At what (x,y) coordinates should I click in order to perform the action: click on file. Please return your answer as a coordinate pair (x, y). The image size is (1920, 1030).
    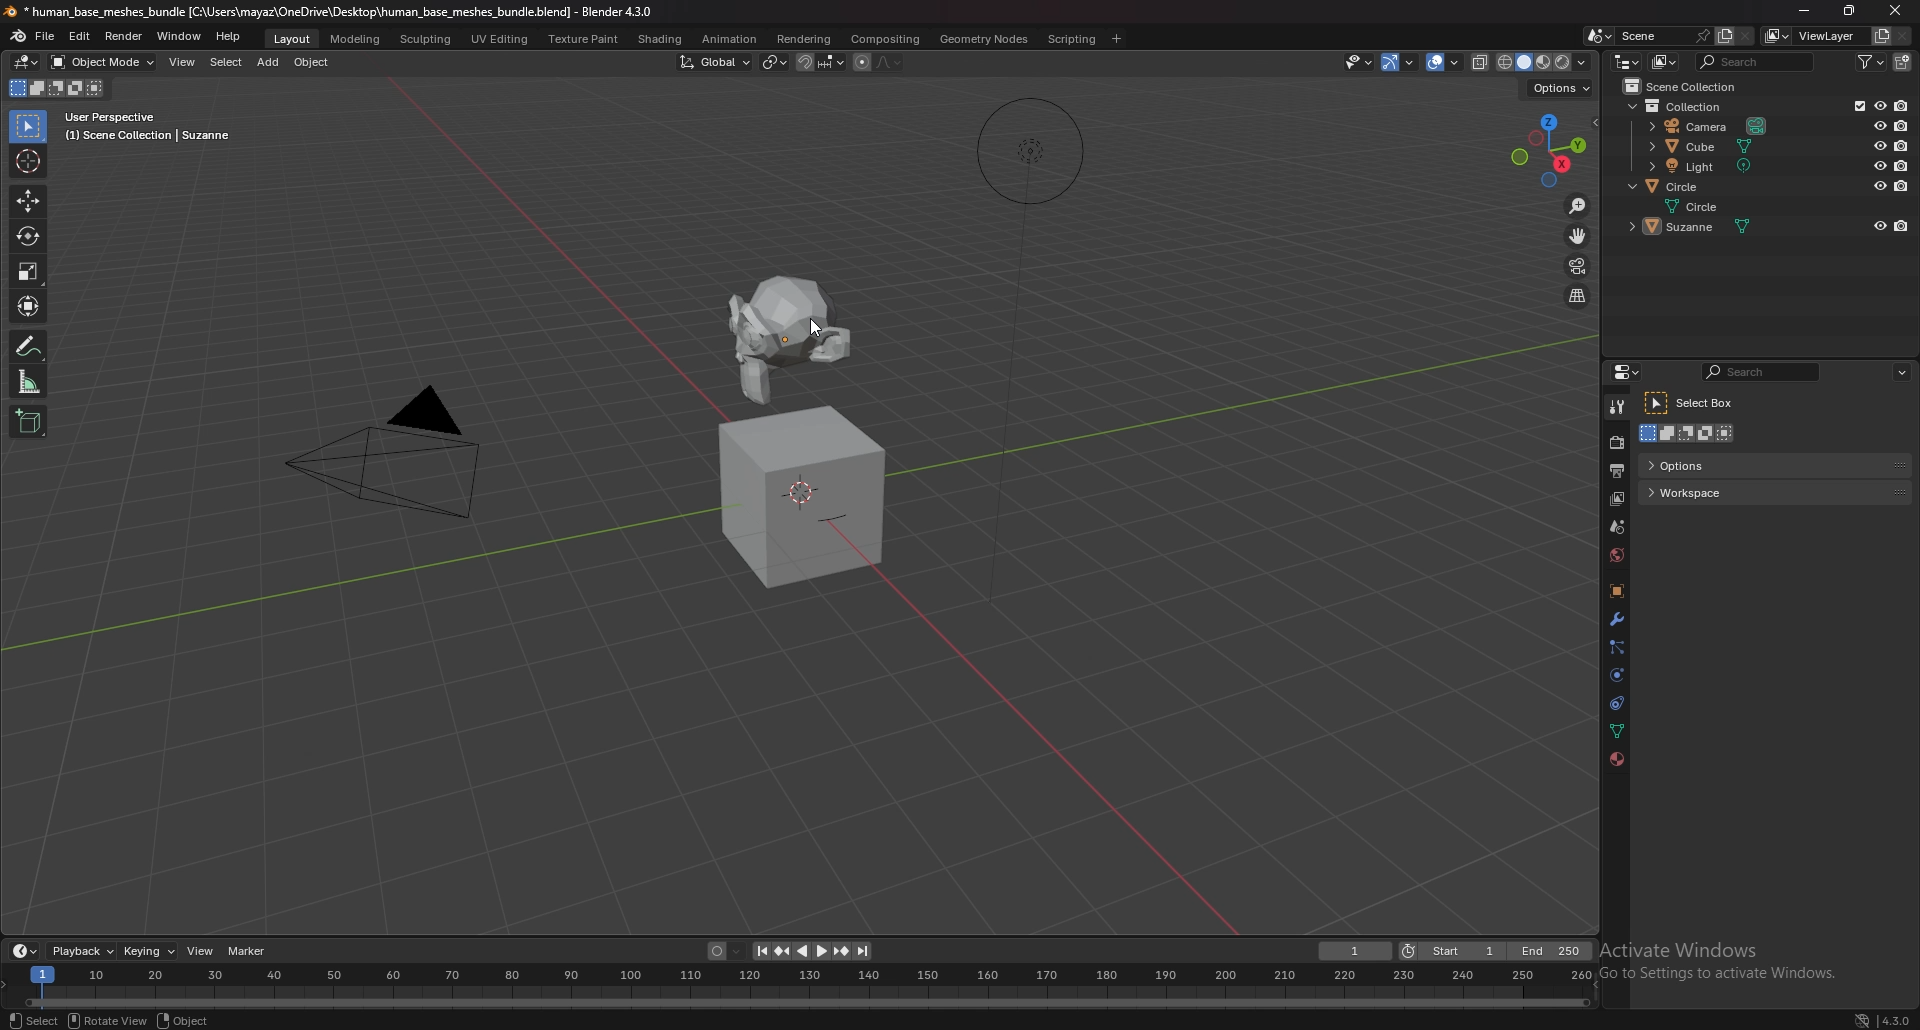
    Looking at the image, I should click on (46, 37).